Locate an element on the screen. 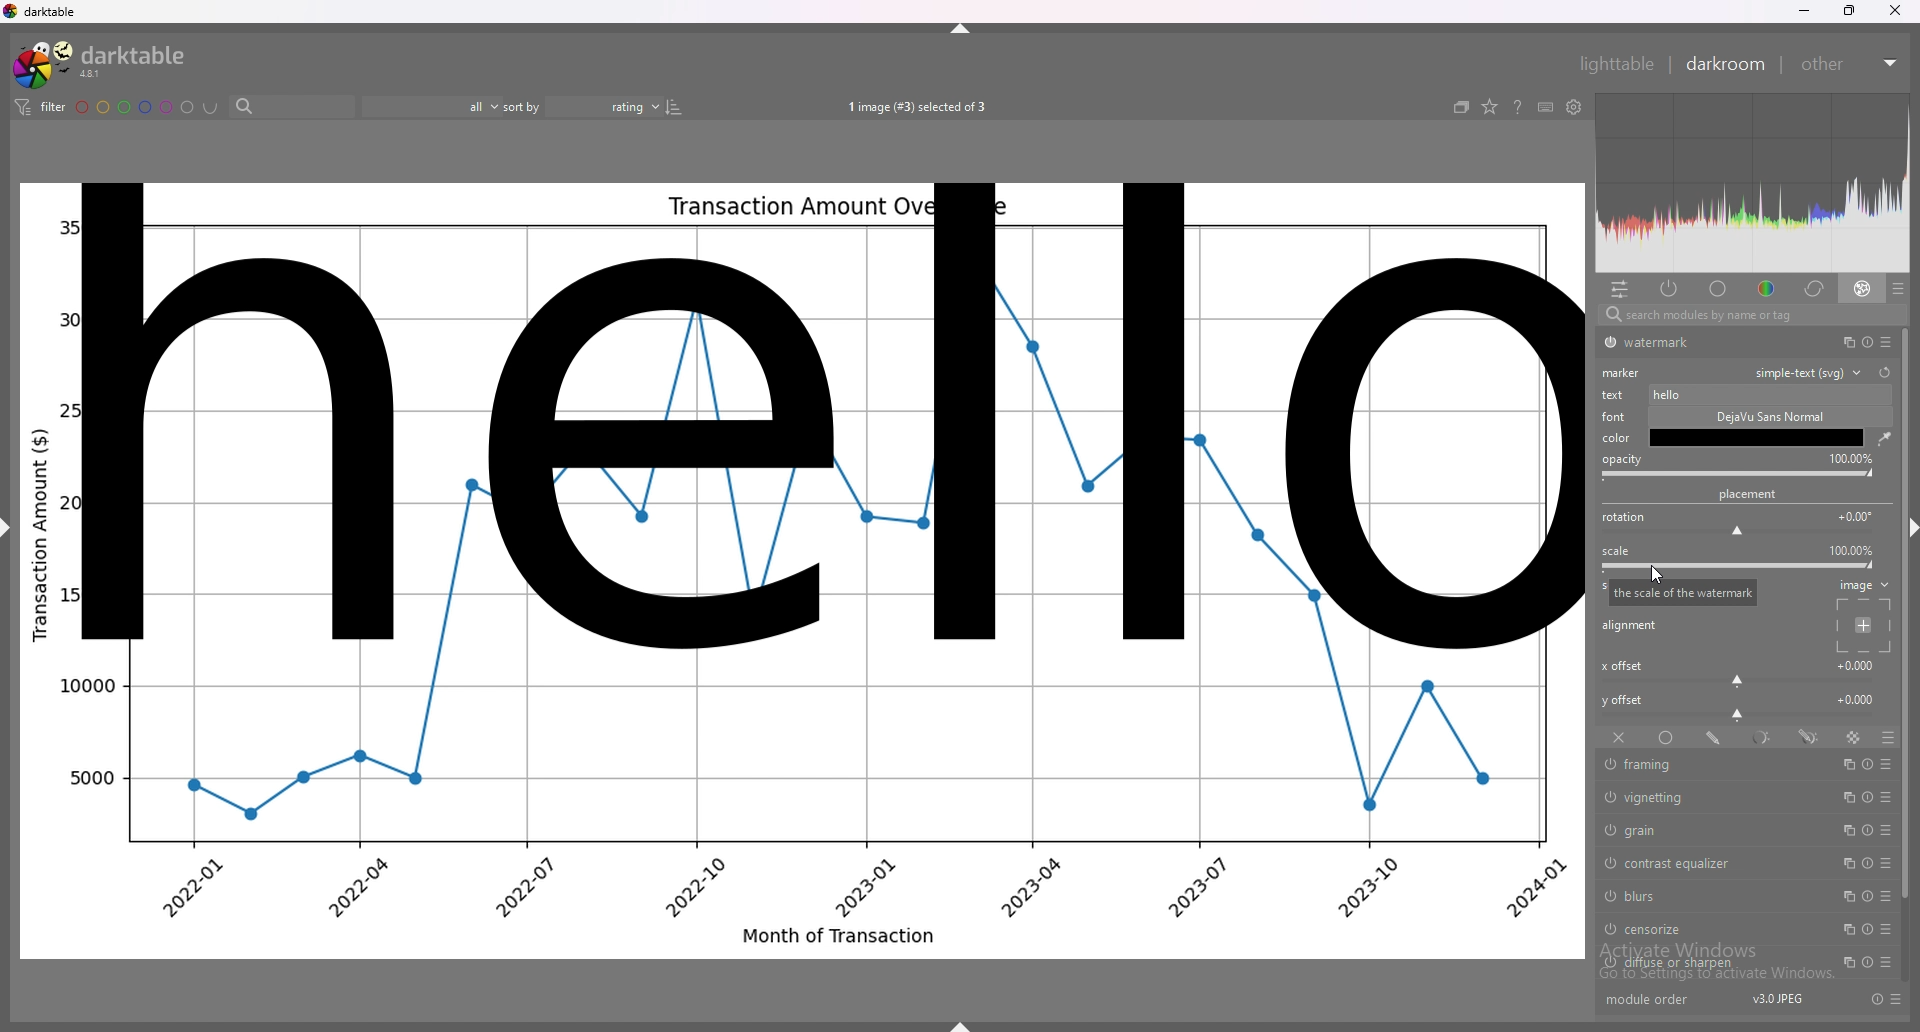 The width and height of the screenshot is (1920, 1032). other is located at coordinates (1852, 64).